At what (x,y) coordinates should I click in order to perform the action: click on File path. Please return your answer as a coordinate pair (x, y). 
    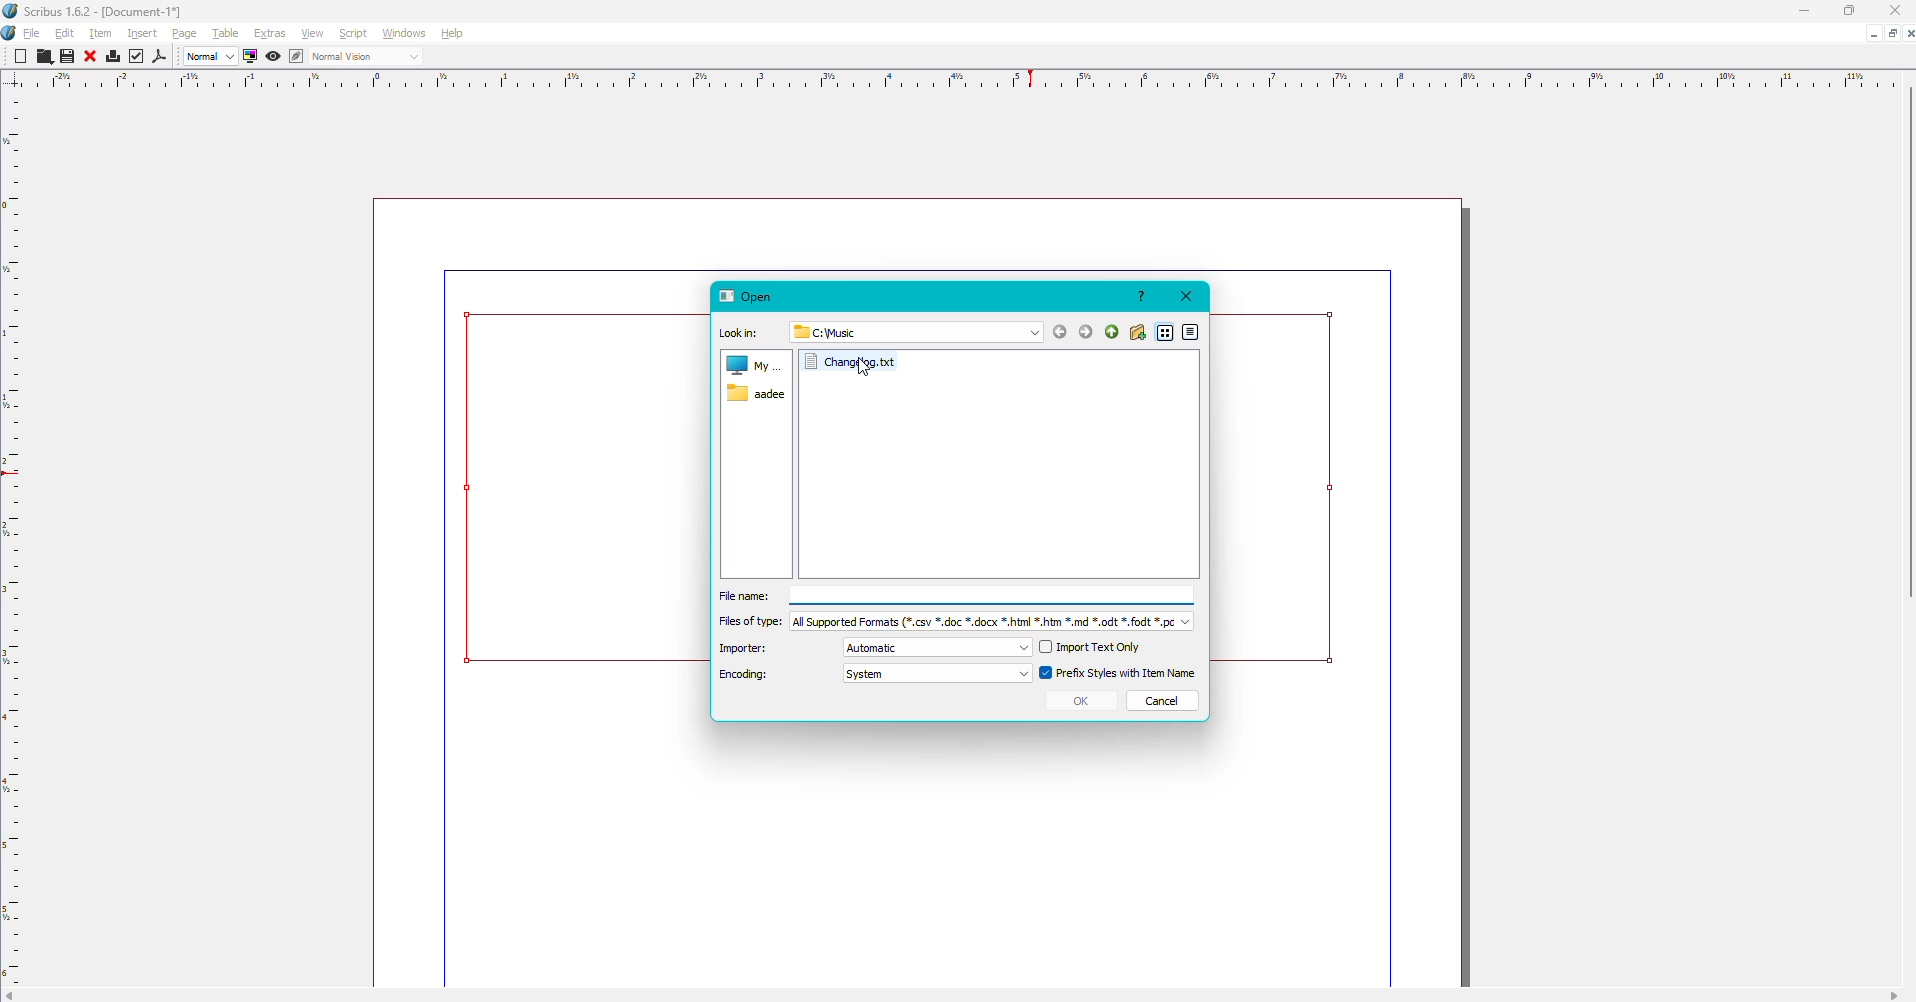
    Looking at the image, I should click on (837, 331).